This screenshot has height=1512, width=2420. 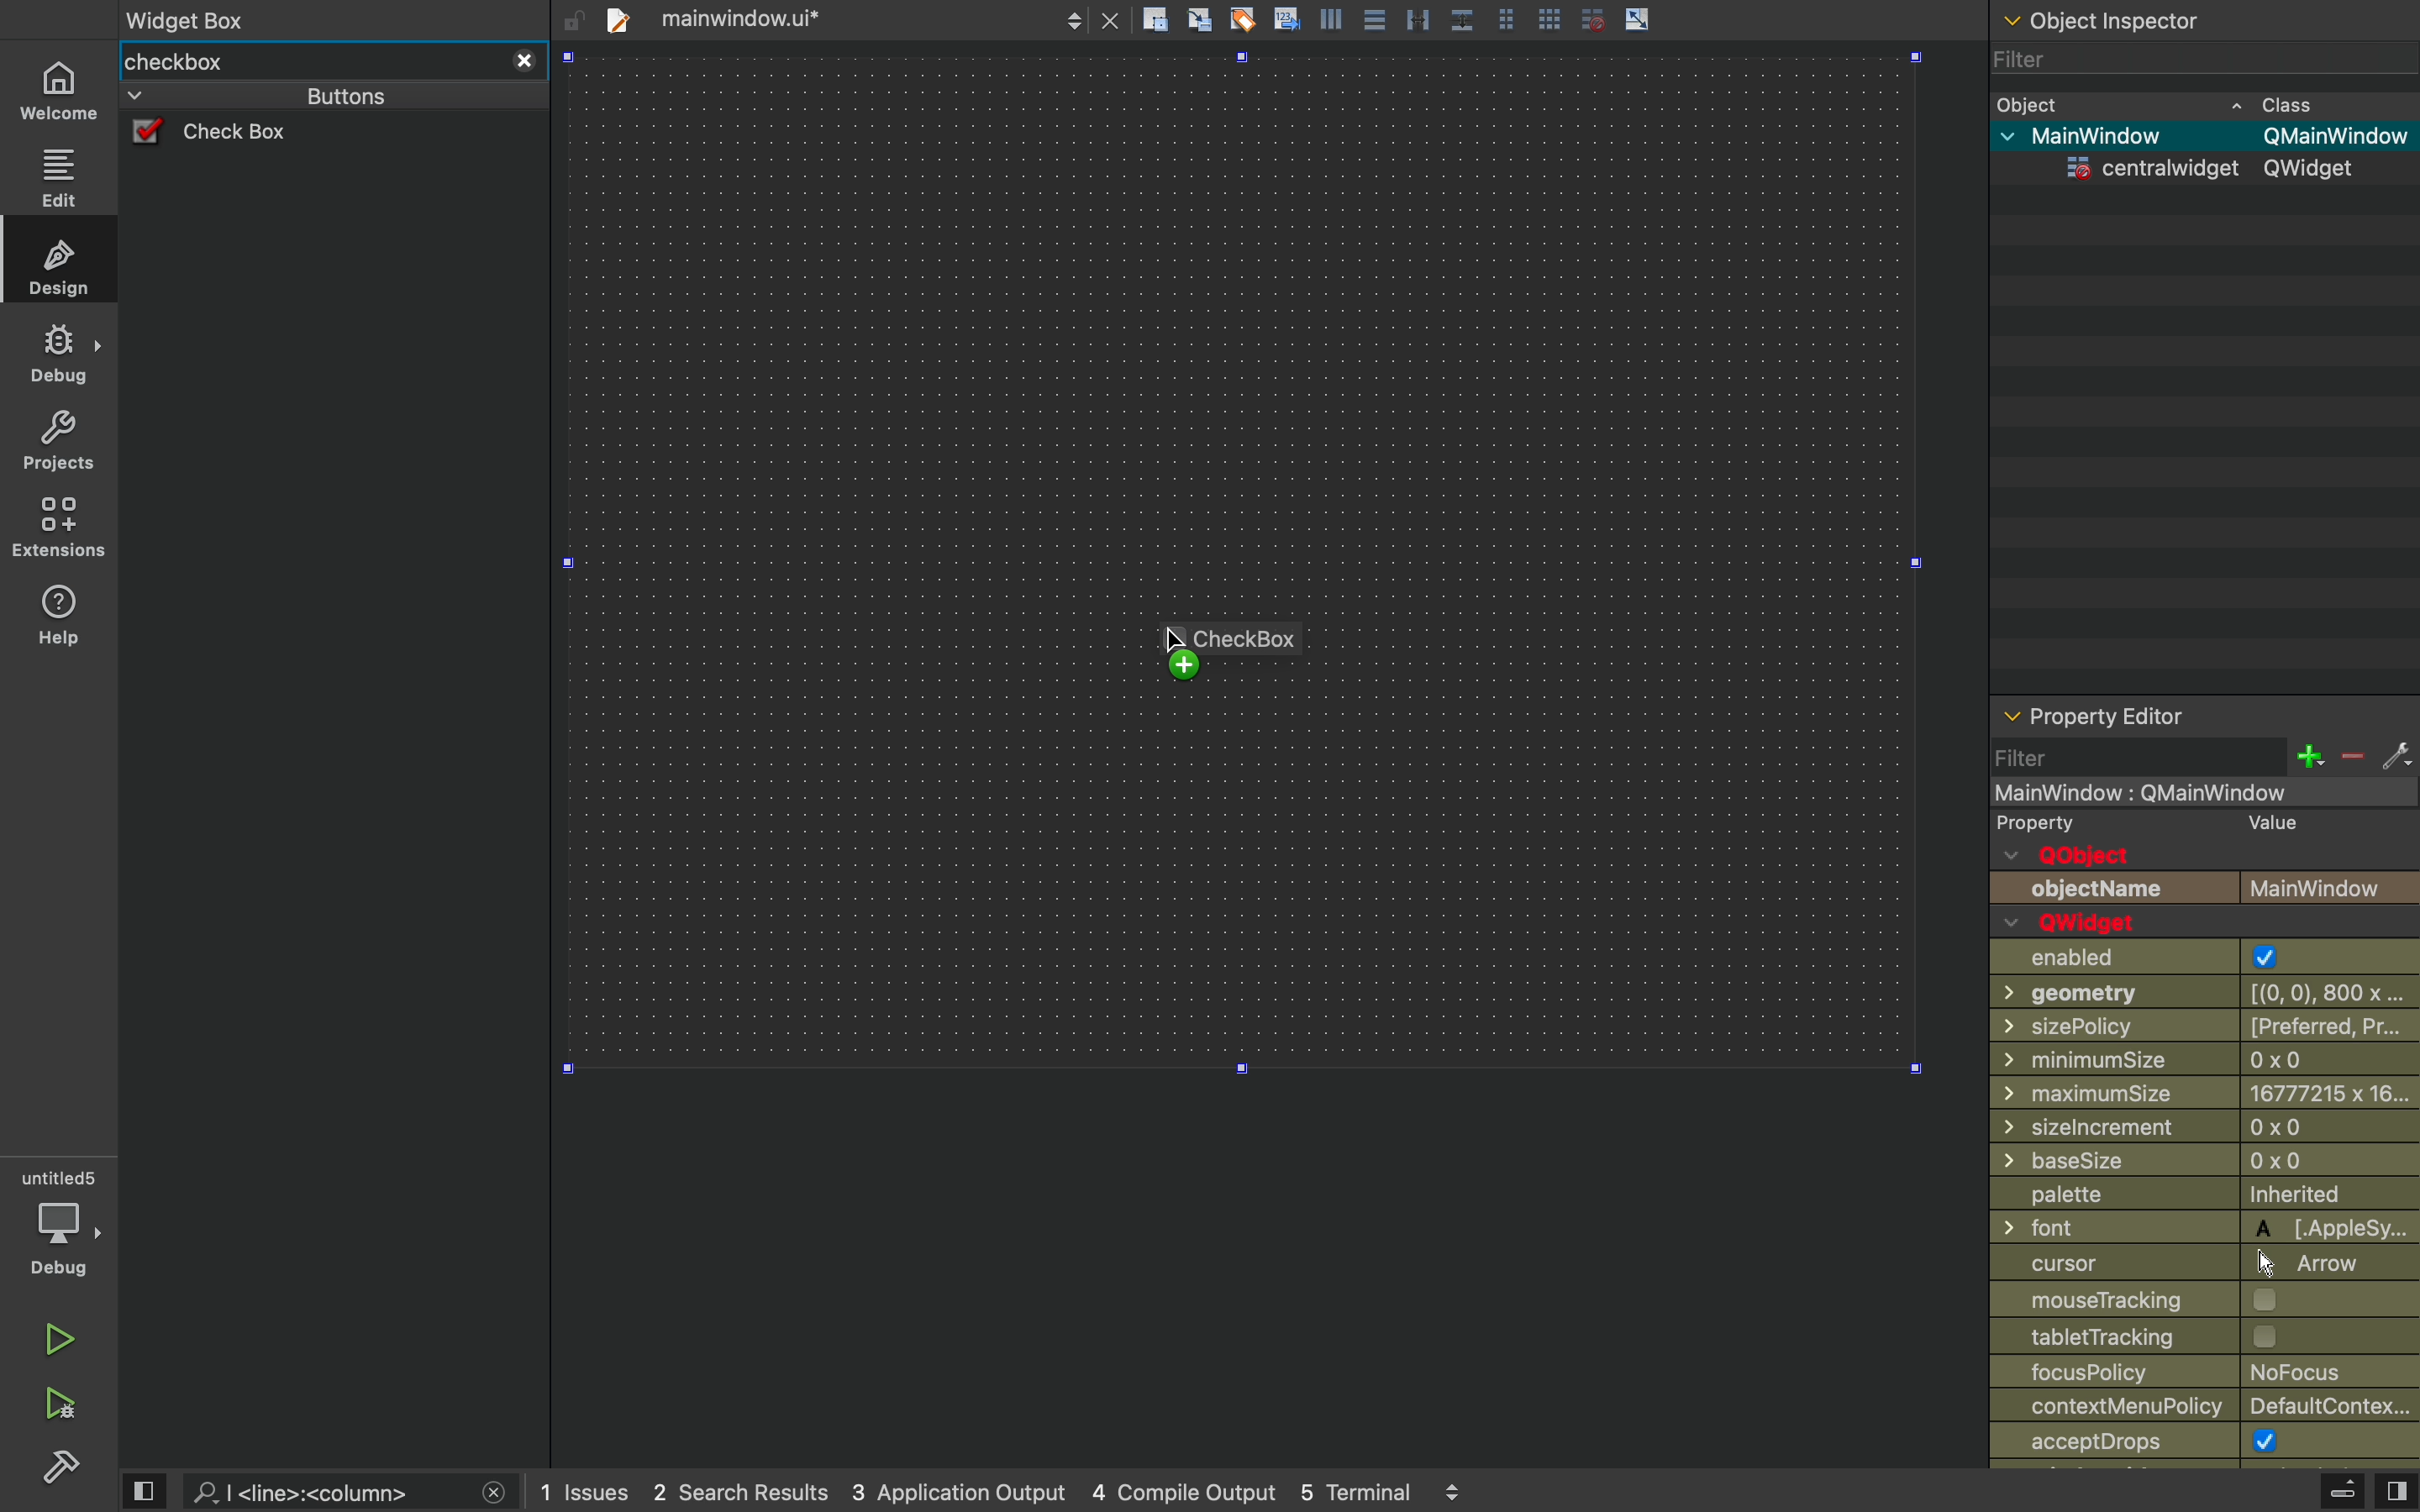 I want to click on run and debug, so click(x=55, y=1407).